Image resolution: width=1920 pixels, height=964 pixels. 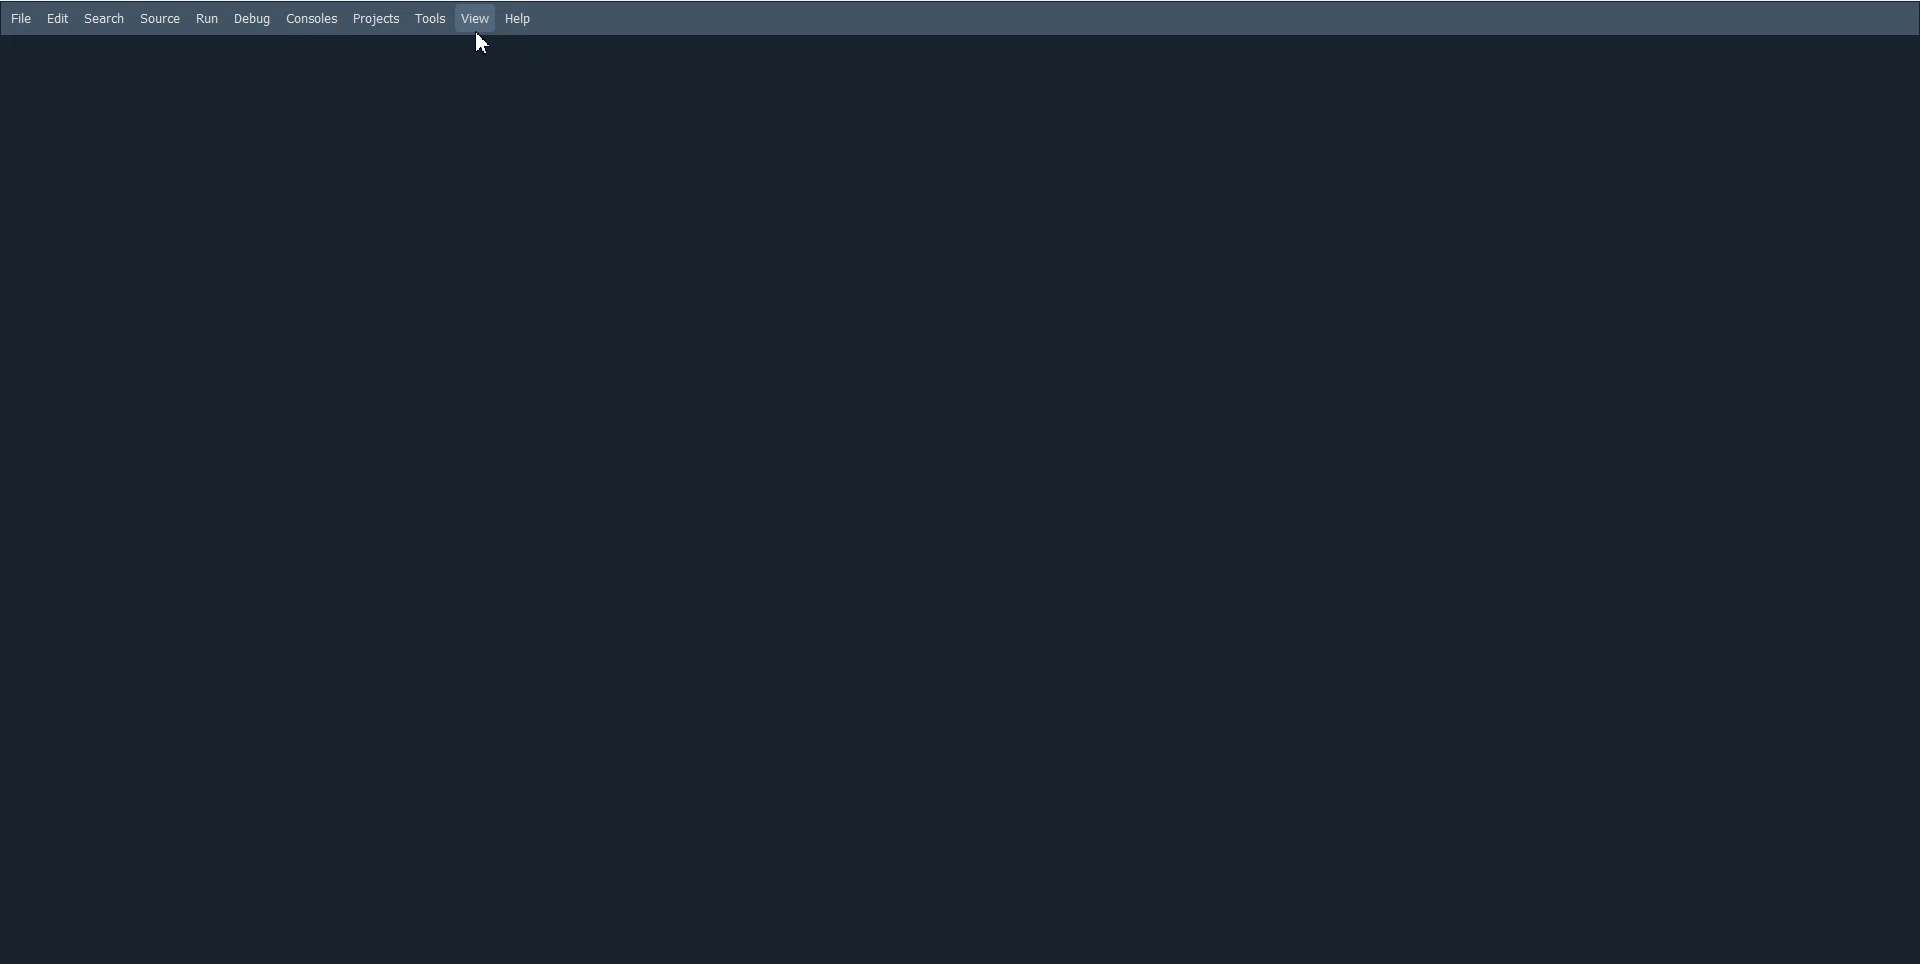 I want to click on RUN, so click(x=206, y=18).